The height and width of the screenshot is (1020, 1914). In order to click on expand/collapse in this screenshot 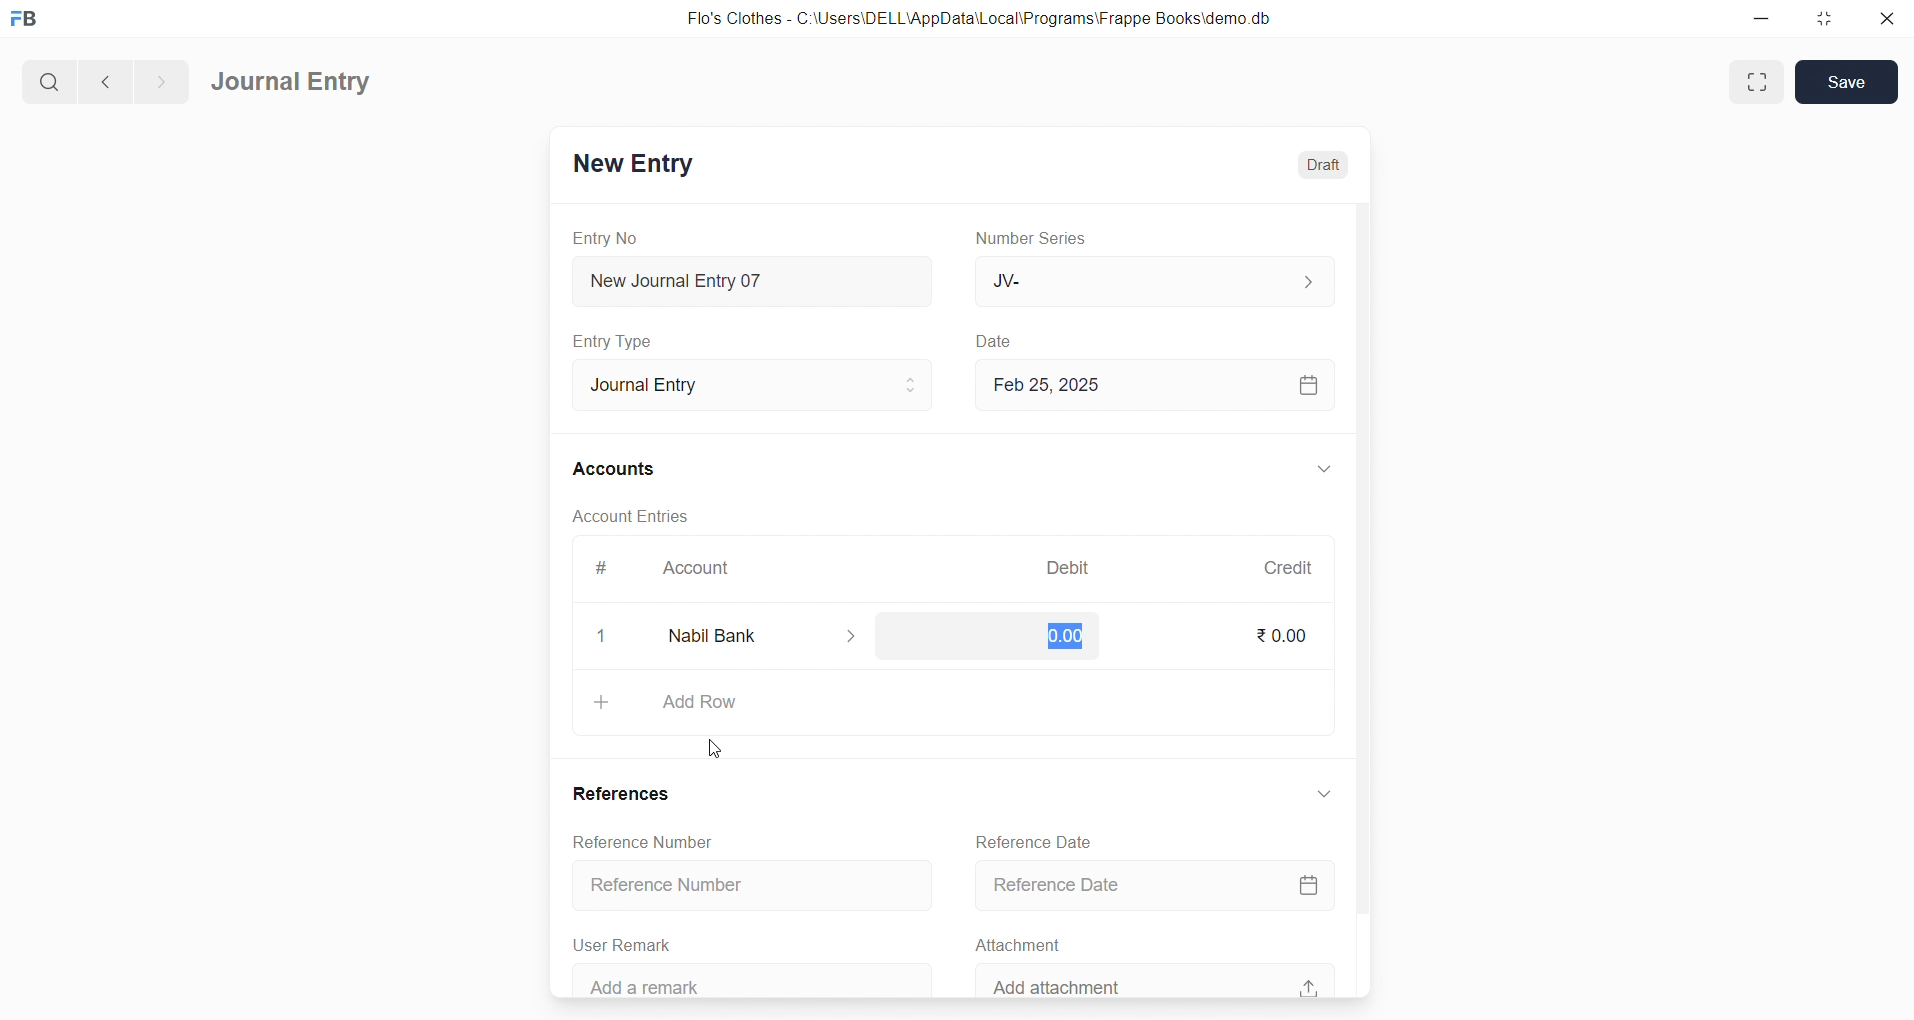, I will do `click(1324, 800)`.